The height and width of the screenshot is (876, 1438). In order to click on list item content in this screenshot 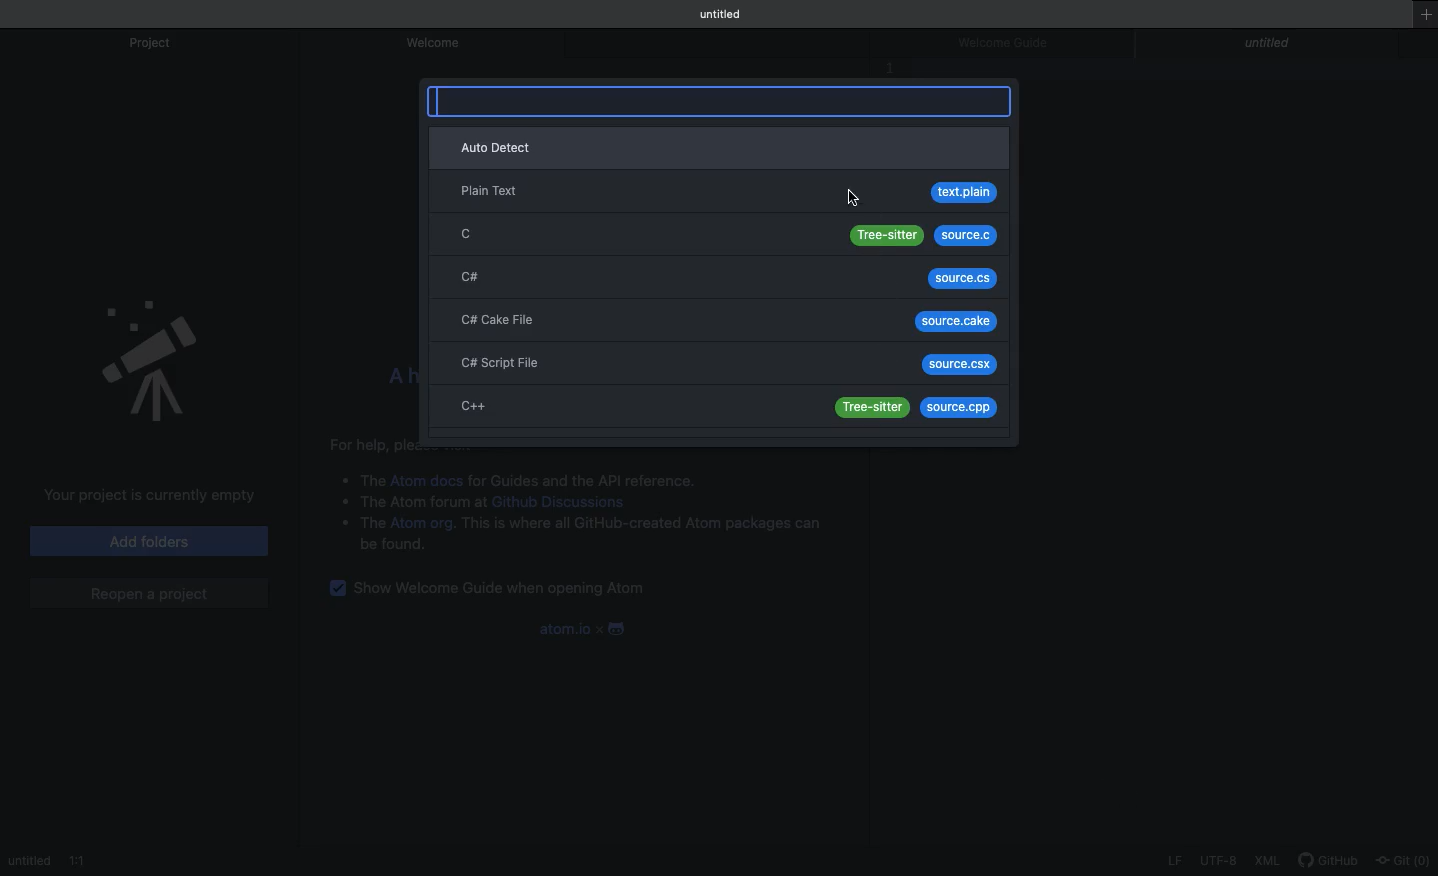, I will do `click(642, 525)`.